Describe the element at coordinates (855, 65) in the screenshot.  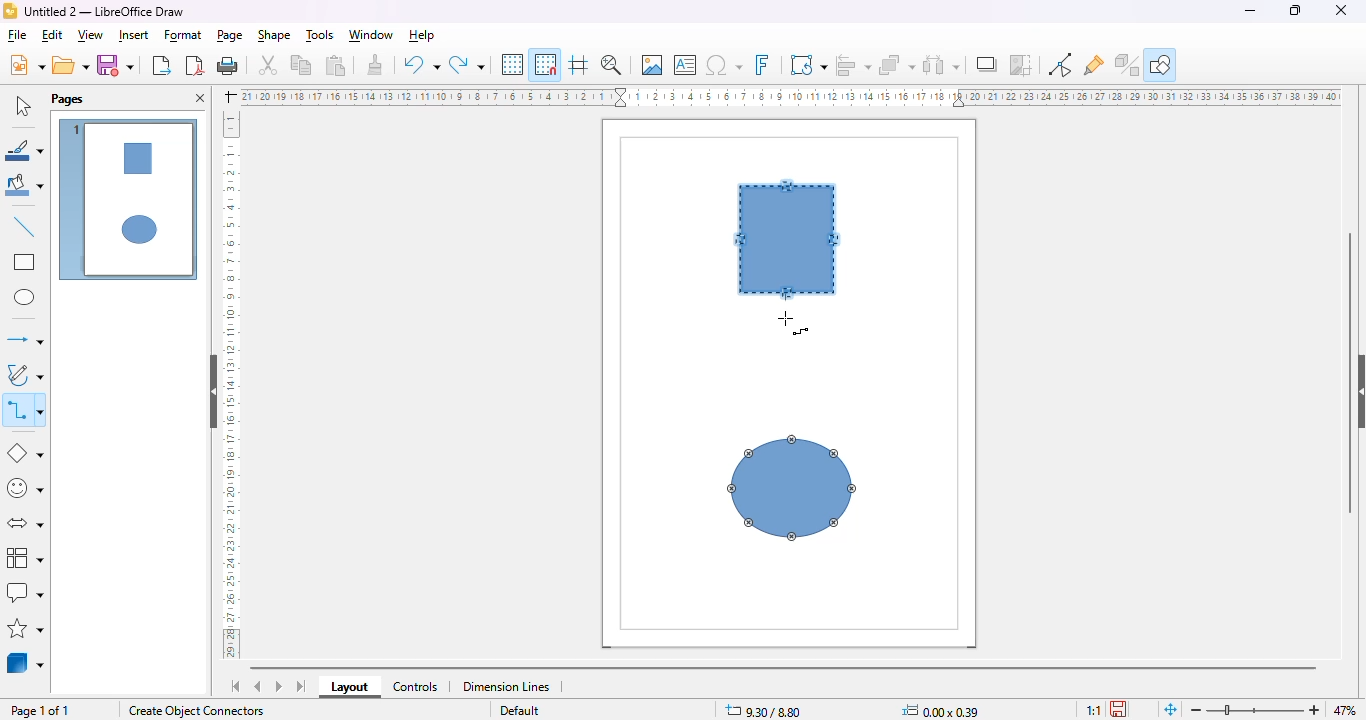
I see `align objects` at that location.